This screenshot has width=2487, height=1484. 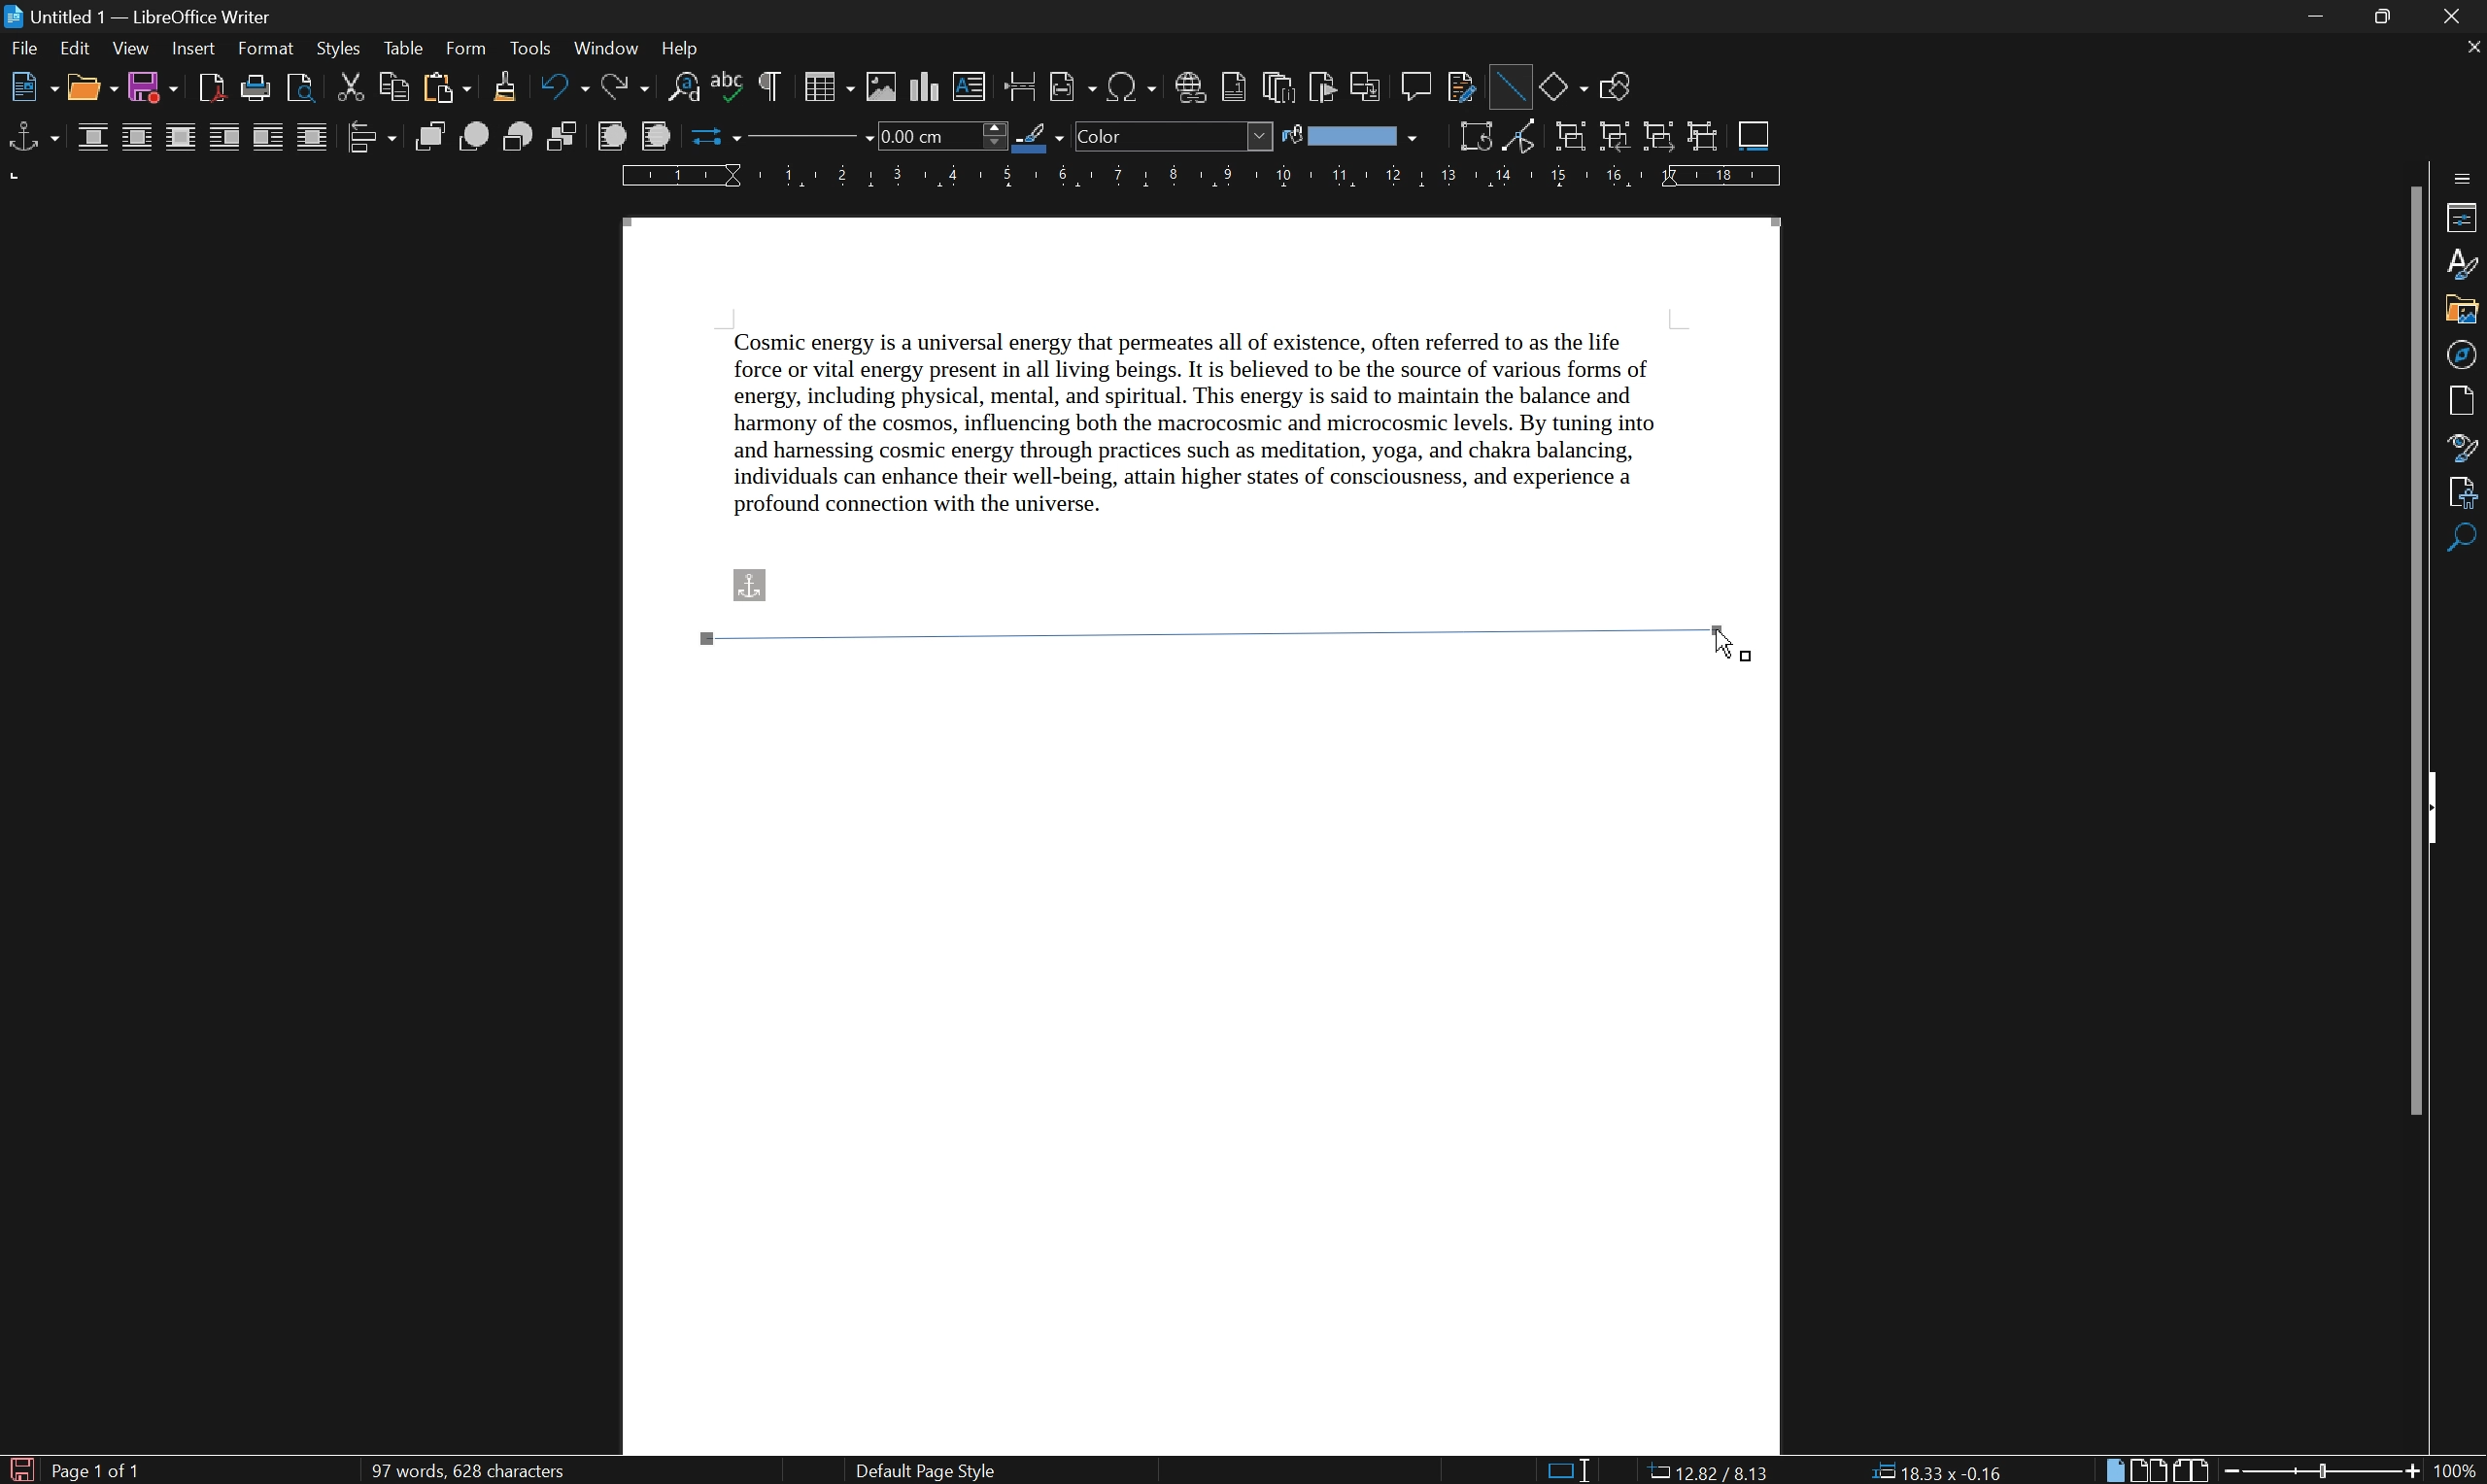 I want to click on show track changes functions, so click(x=1463, y=89).